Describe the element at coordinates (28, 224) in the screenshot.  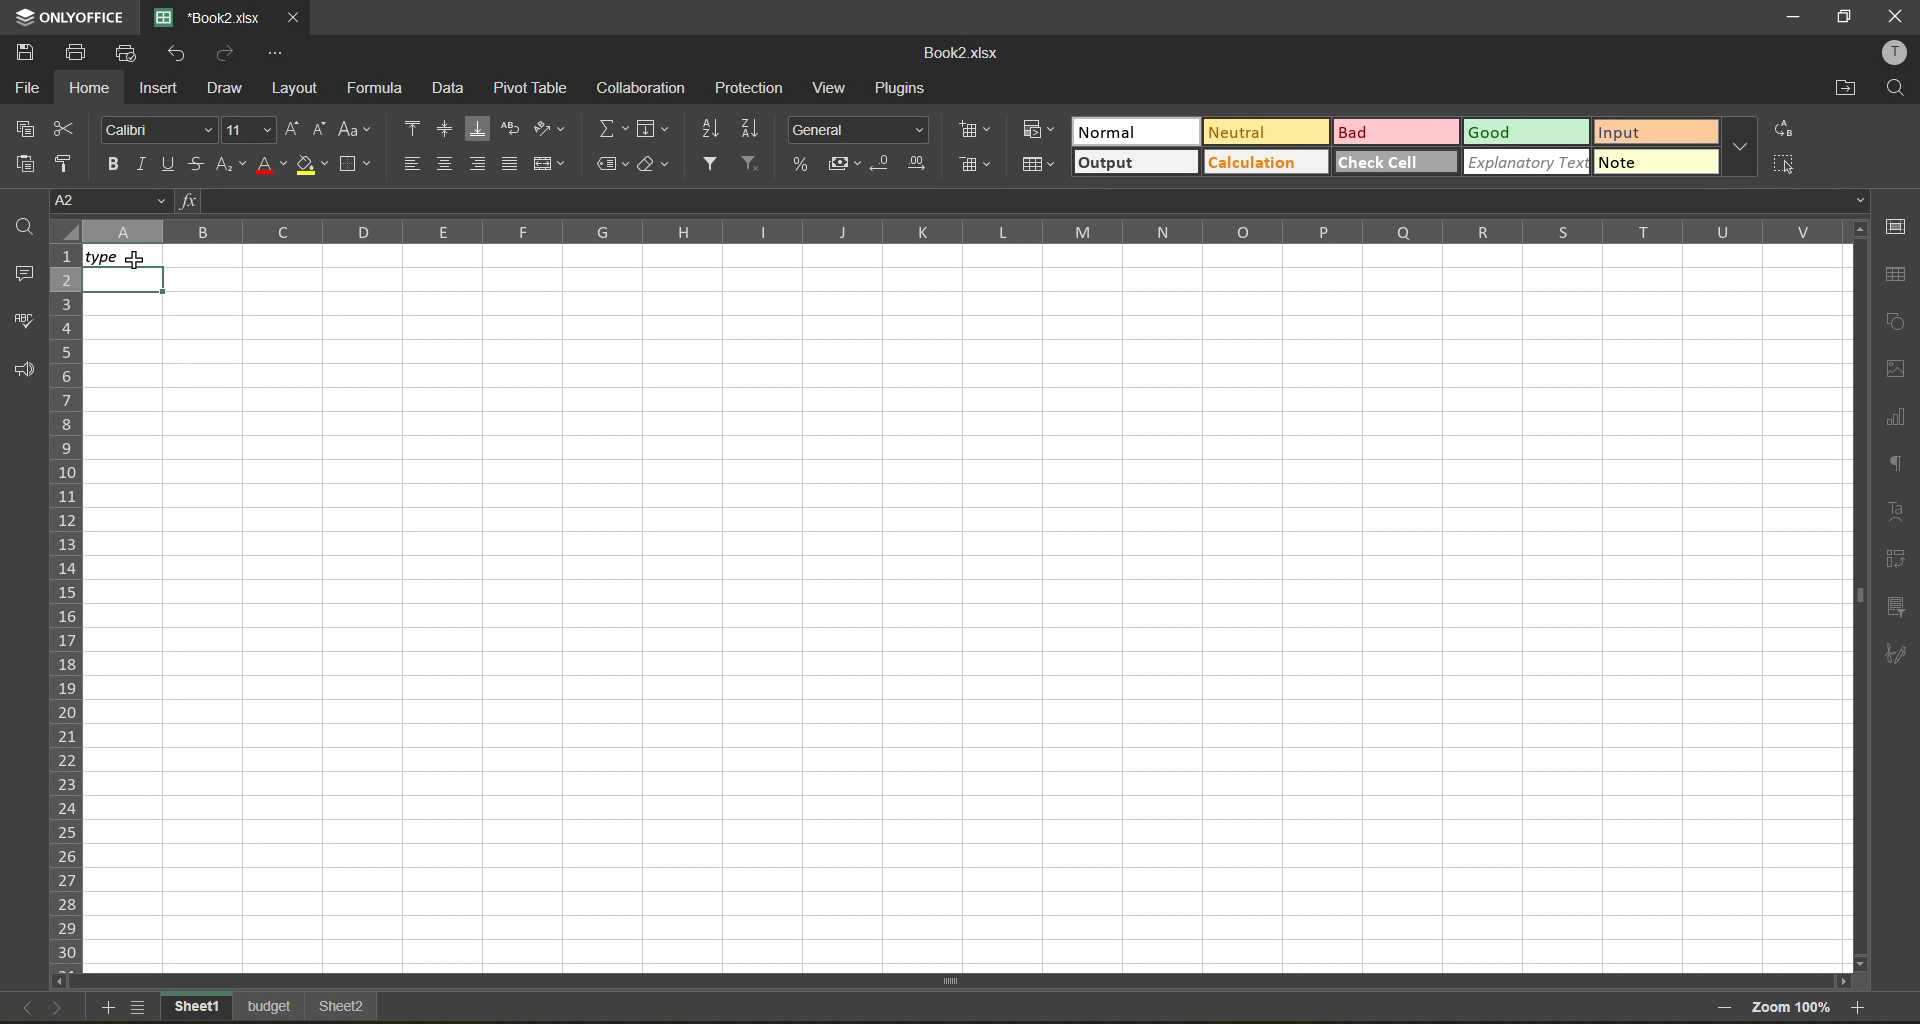
I see `find` at that location.